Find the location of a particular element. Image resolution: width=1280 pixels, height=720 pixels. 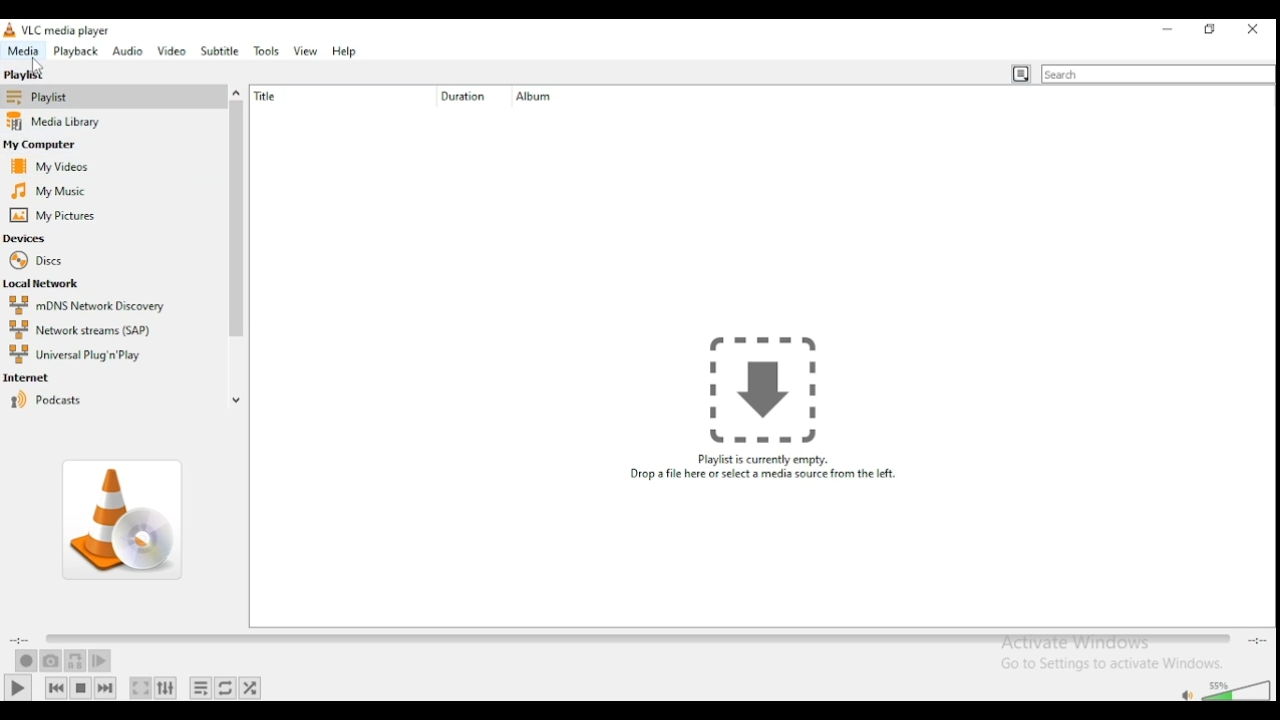

toggle playlist is located at coordinates (201, 688).